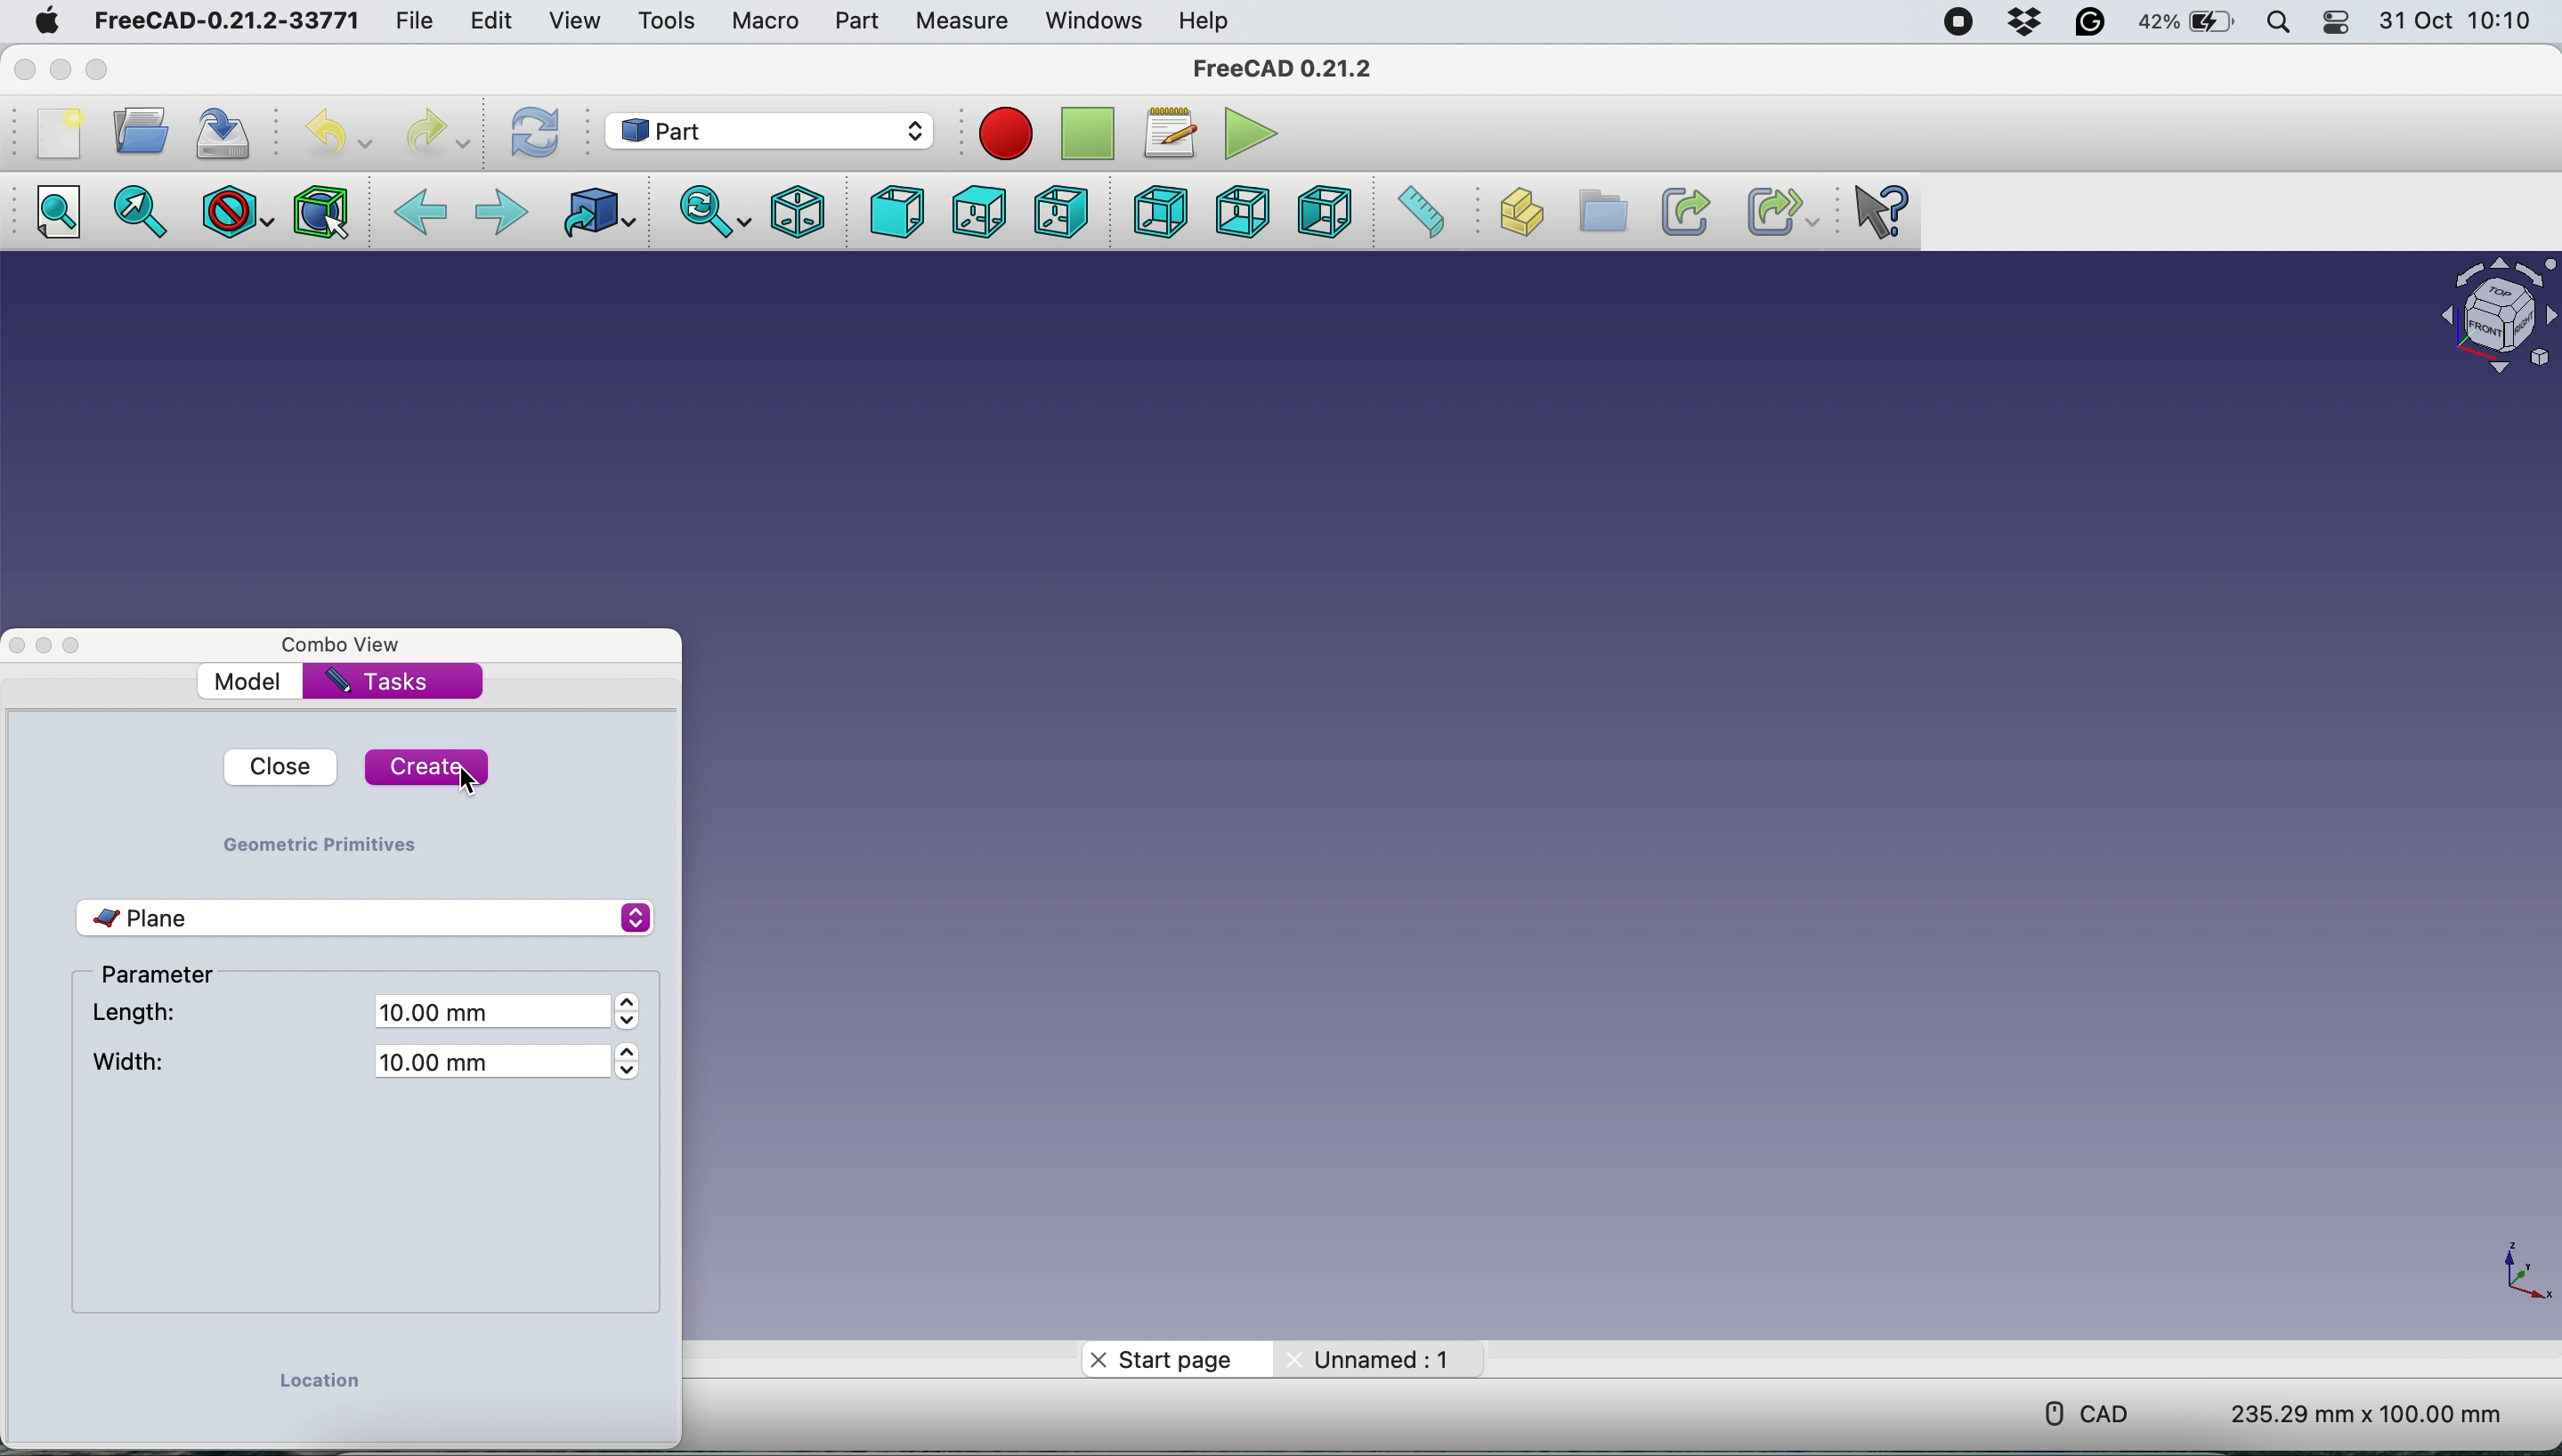  What do you see at coordinates (337, 134) in the screenshot?
I see `Undo` at bounding box center [337, 134].